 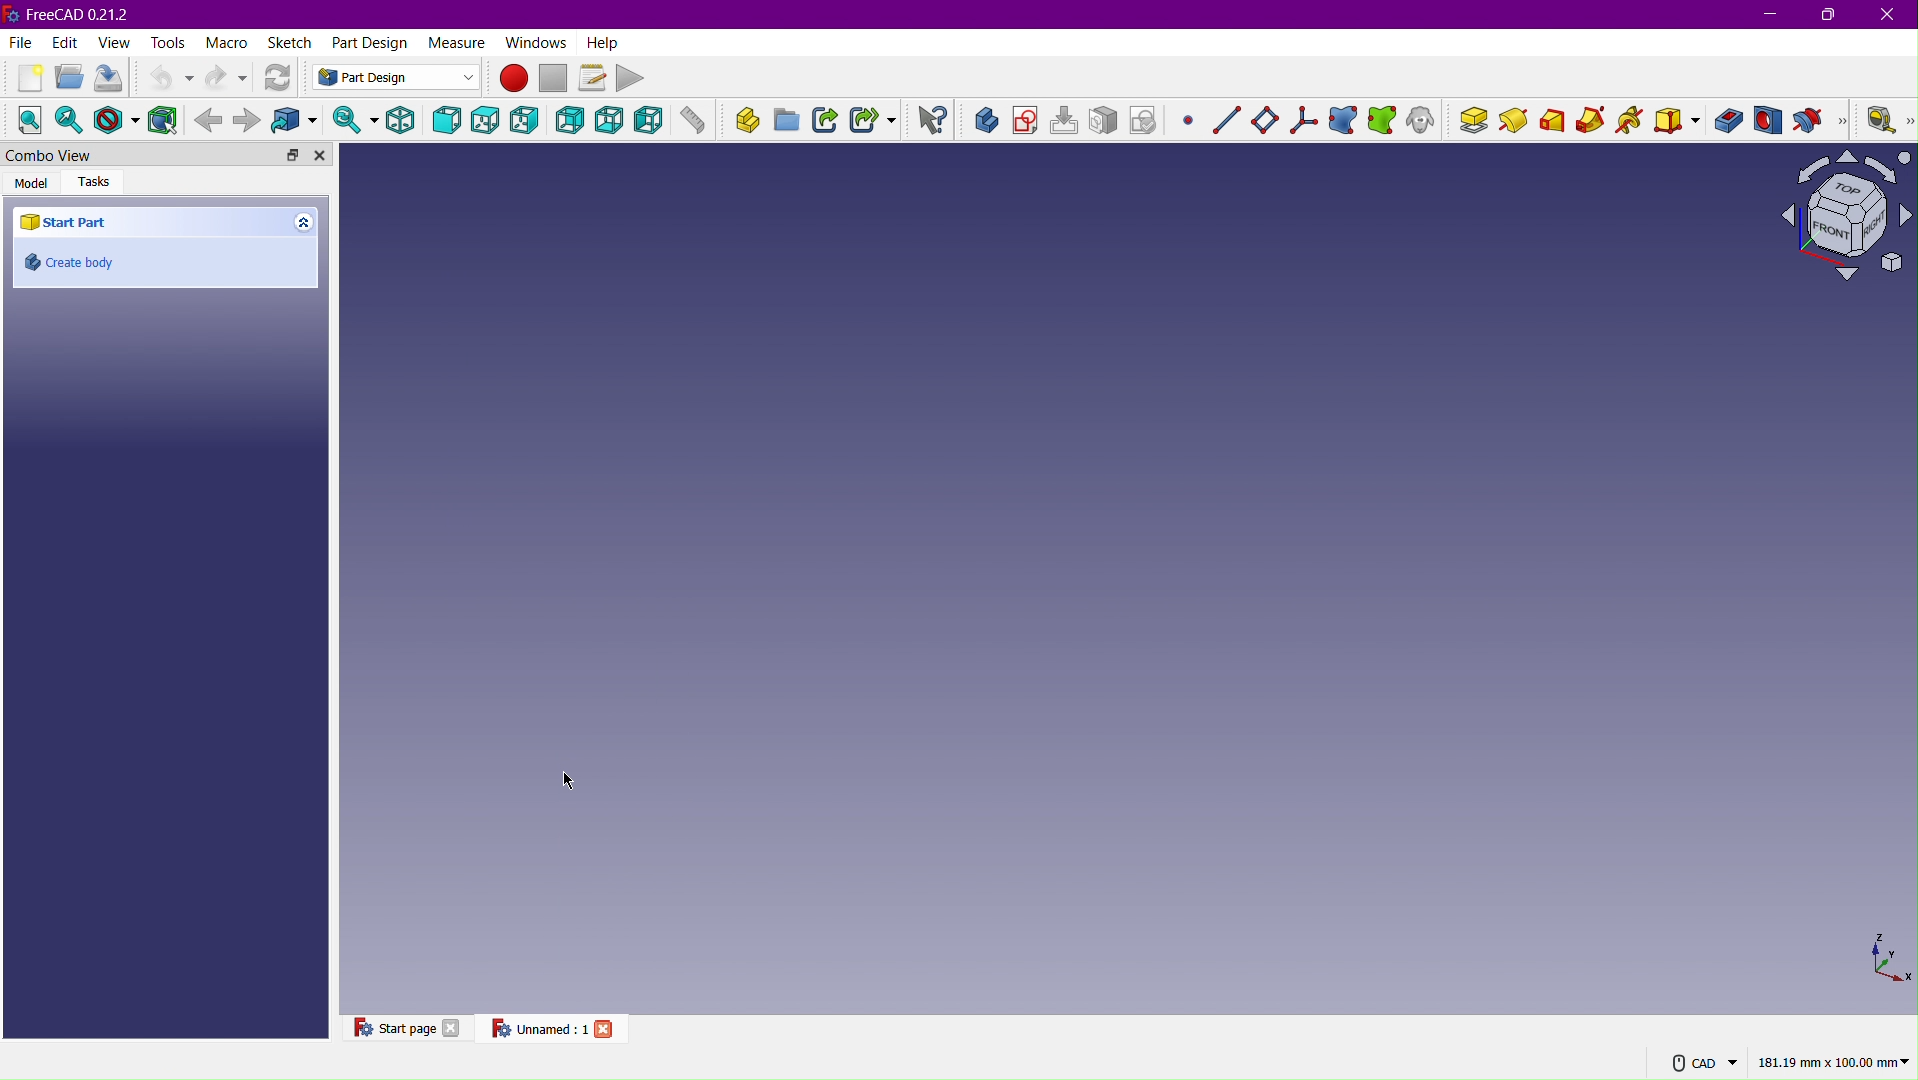 I want to click on Windows, so click(x=538, y=42).